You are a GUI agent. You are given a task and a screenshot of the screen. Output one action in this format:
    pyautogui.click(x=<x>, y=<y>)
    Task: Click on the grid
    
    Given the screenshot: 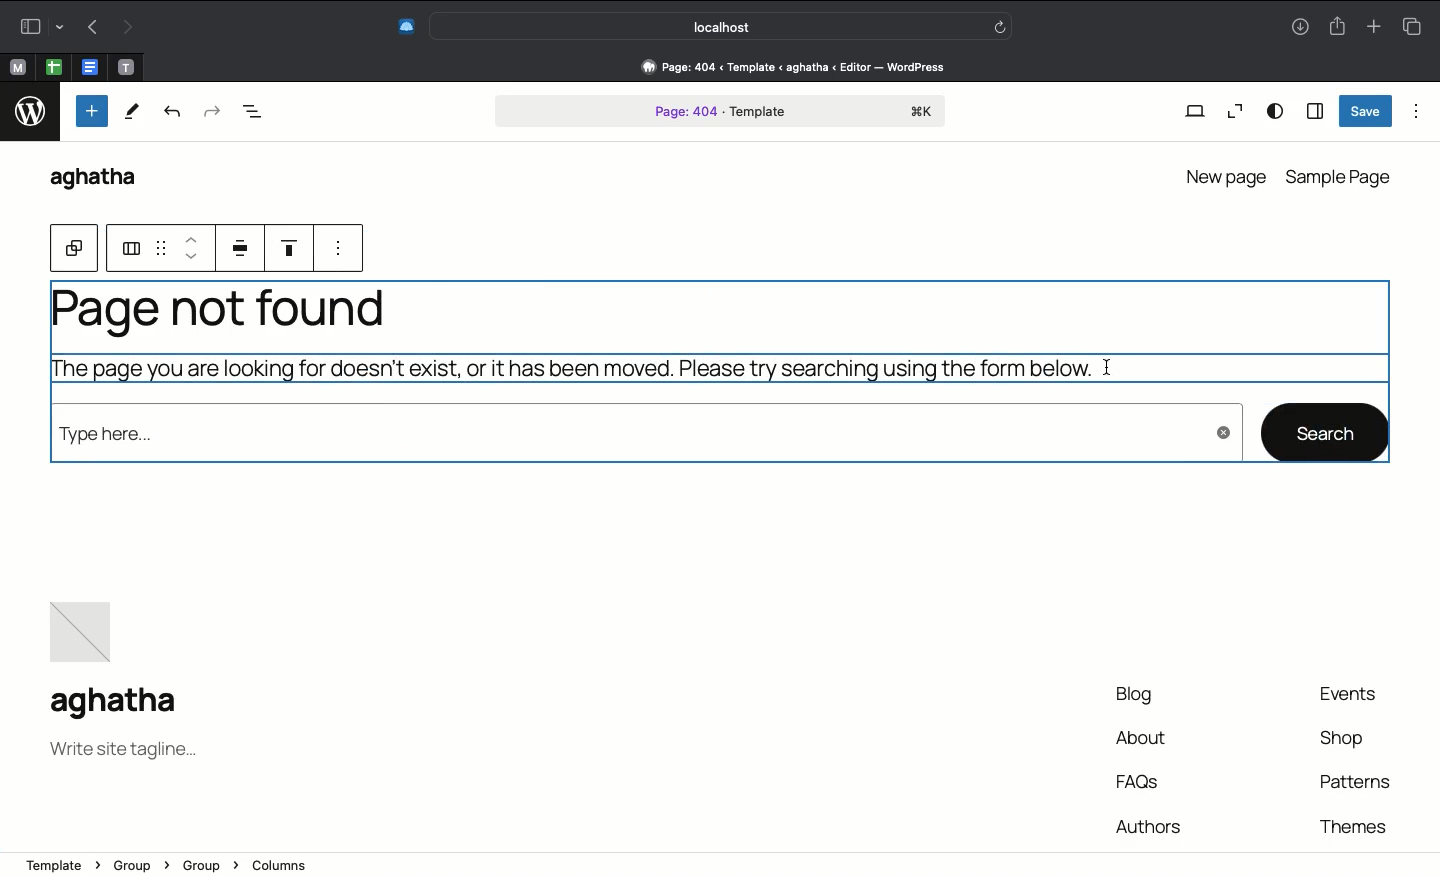 What is the action you would take?
    pyautogui.click(x=160, y=246)
    